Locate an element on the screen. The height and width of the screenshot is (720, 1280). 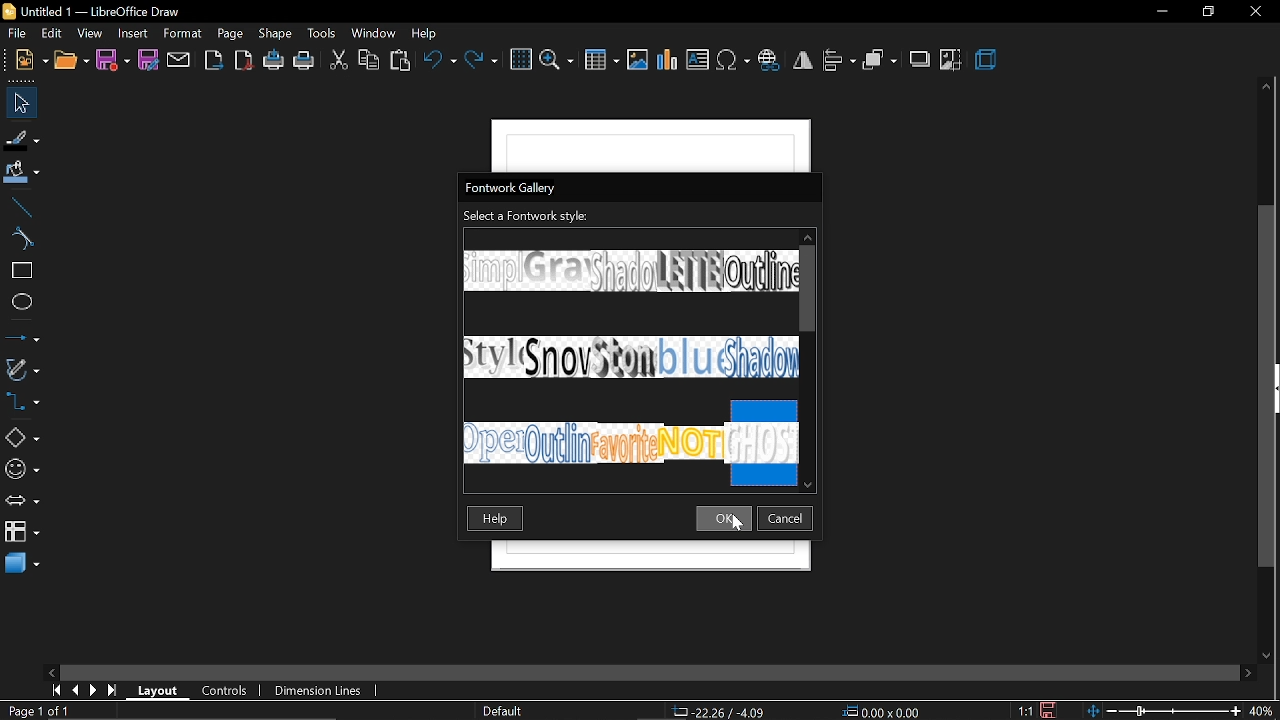
go to last page is located at coordinates (109, 691).